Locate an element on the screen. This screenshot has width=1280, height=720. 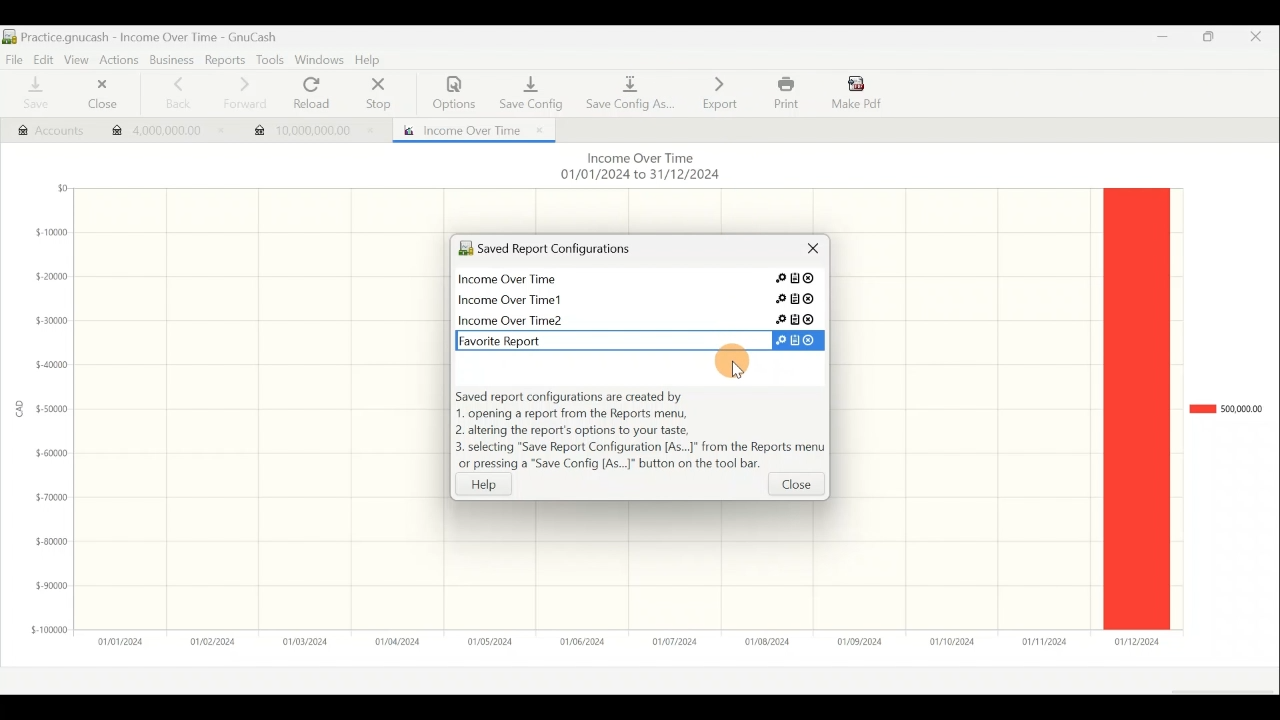
File is located at coordinates (14, 58).